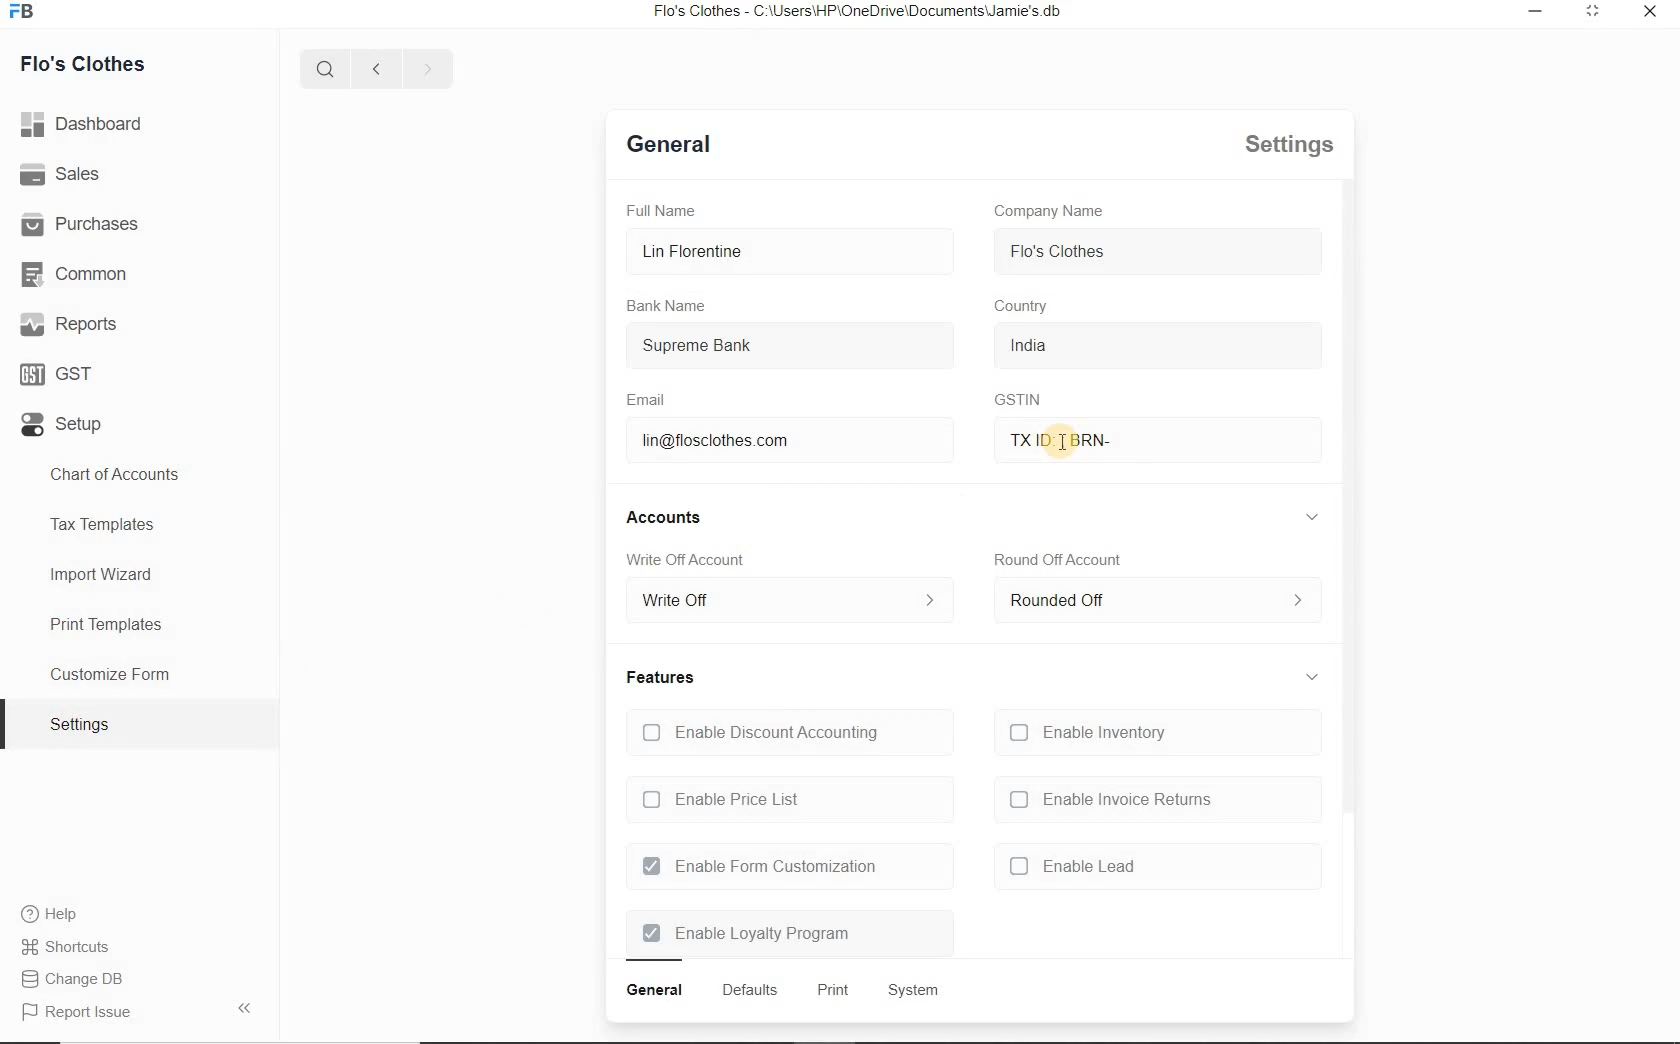  Describe the element at coordinates (661, 677) in the screenshot. I see `features` at that location.